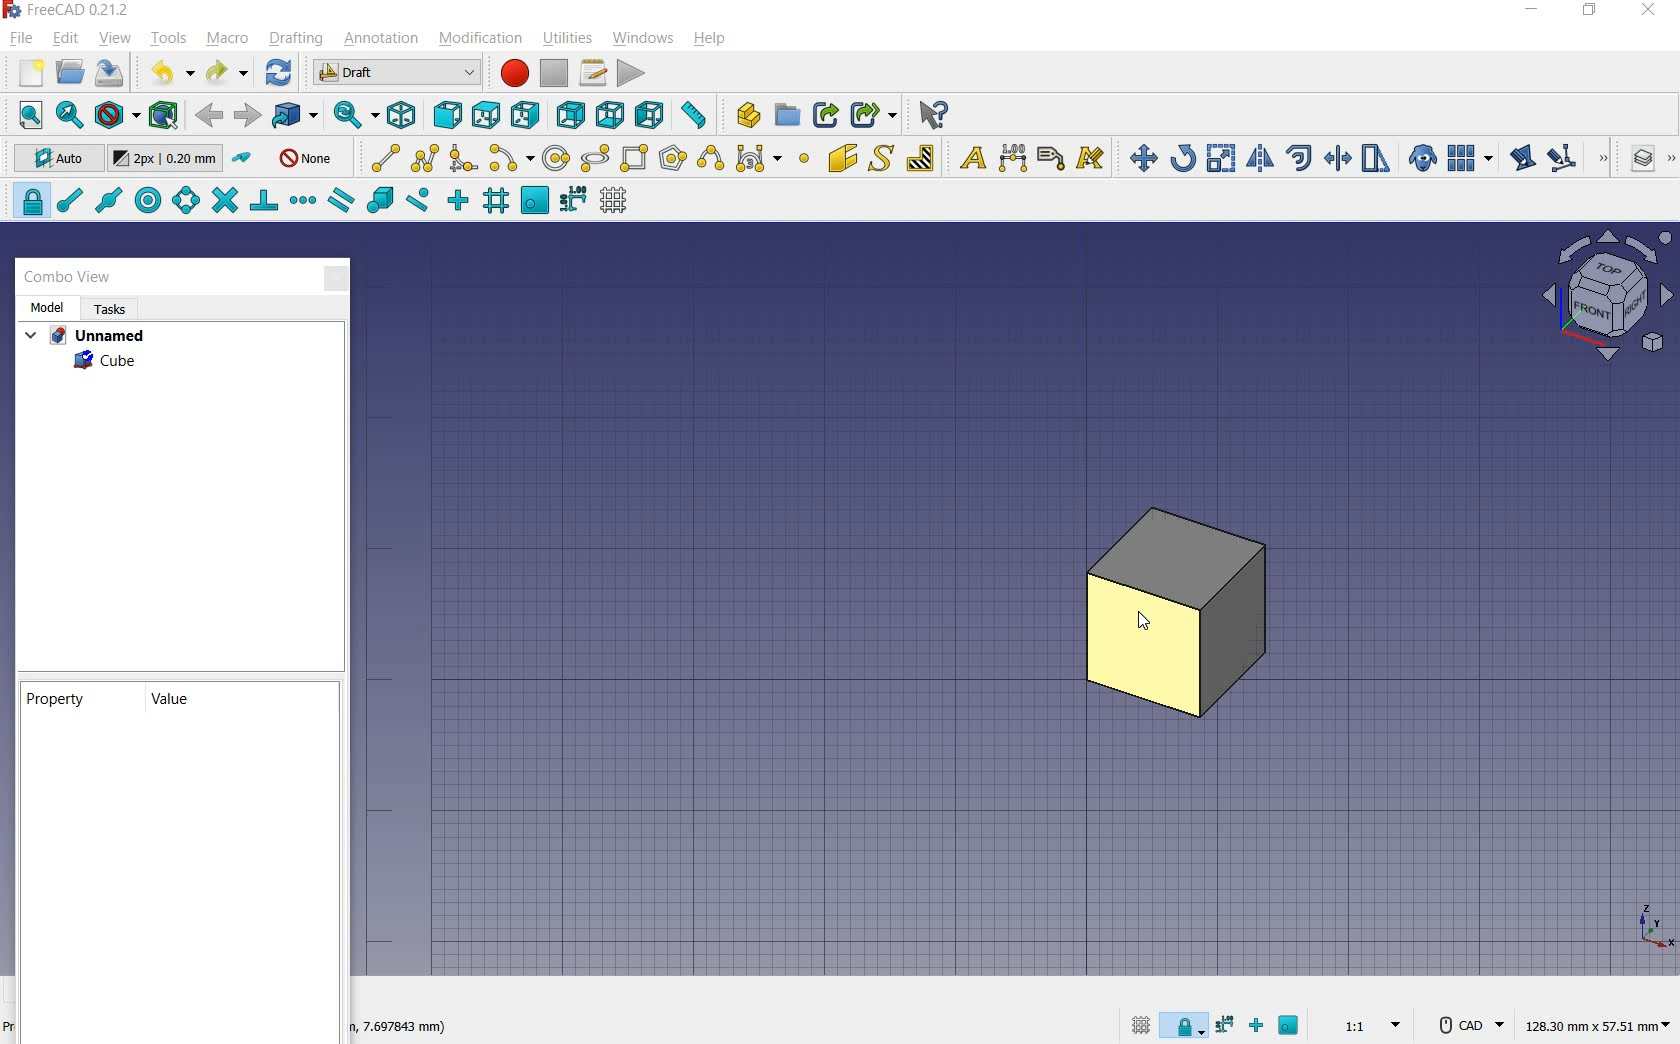 This screenshot has height=1044, width=1680. What do you see at coordinates (1300, 157) in the screenshot?
I see `offset` at bounding box center [1300, 157].